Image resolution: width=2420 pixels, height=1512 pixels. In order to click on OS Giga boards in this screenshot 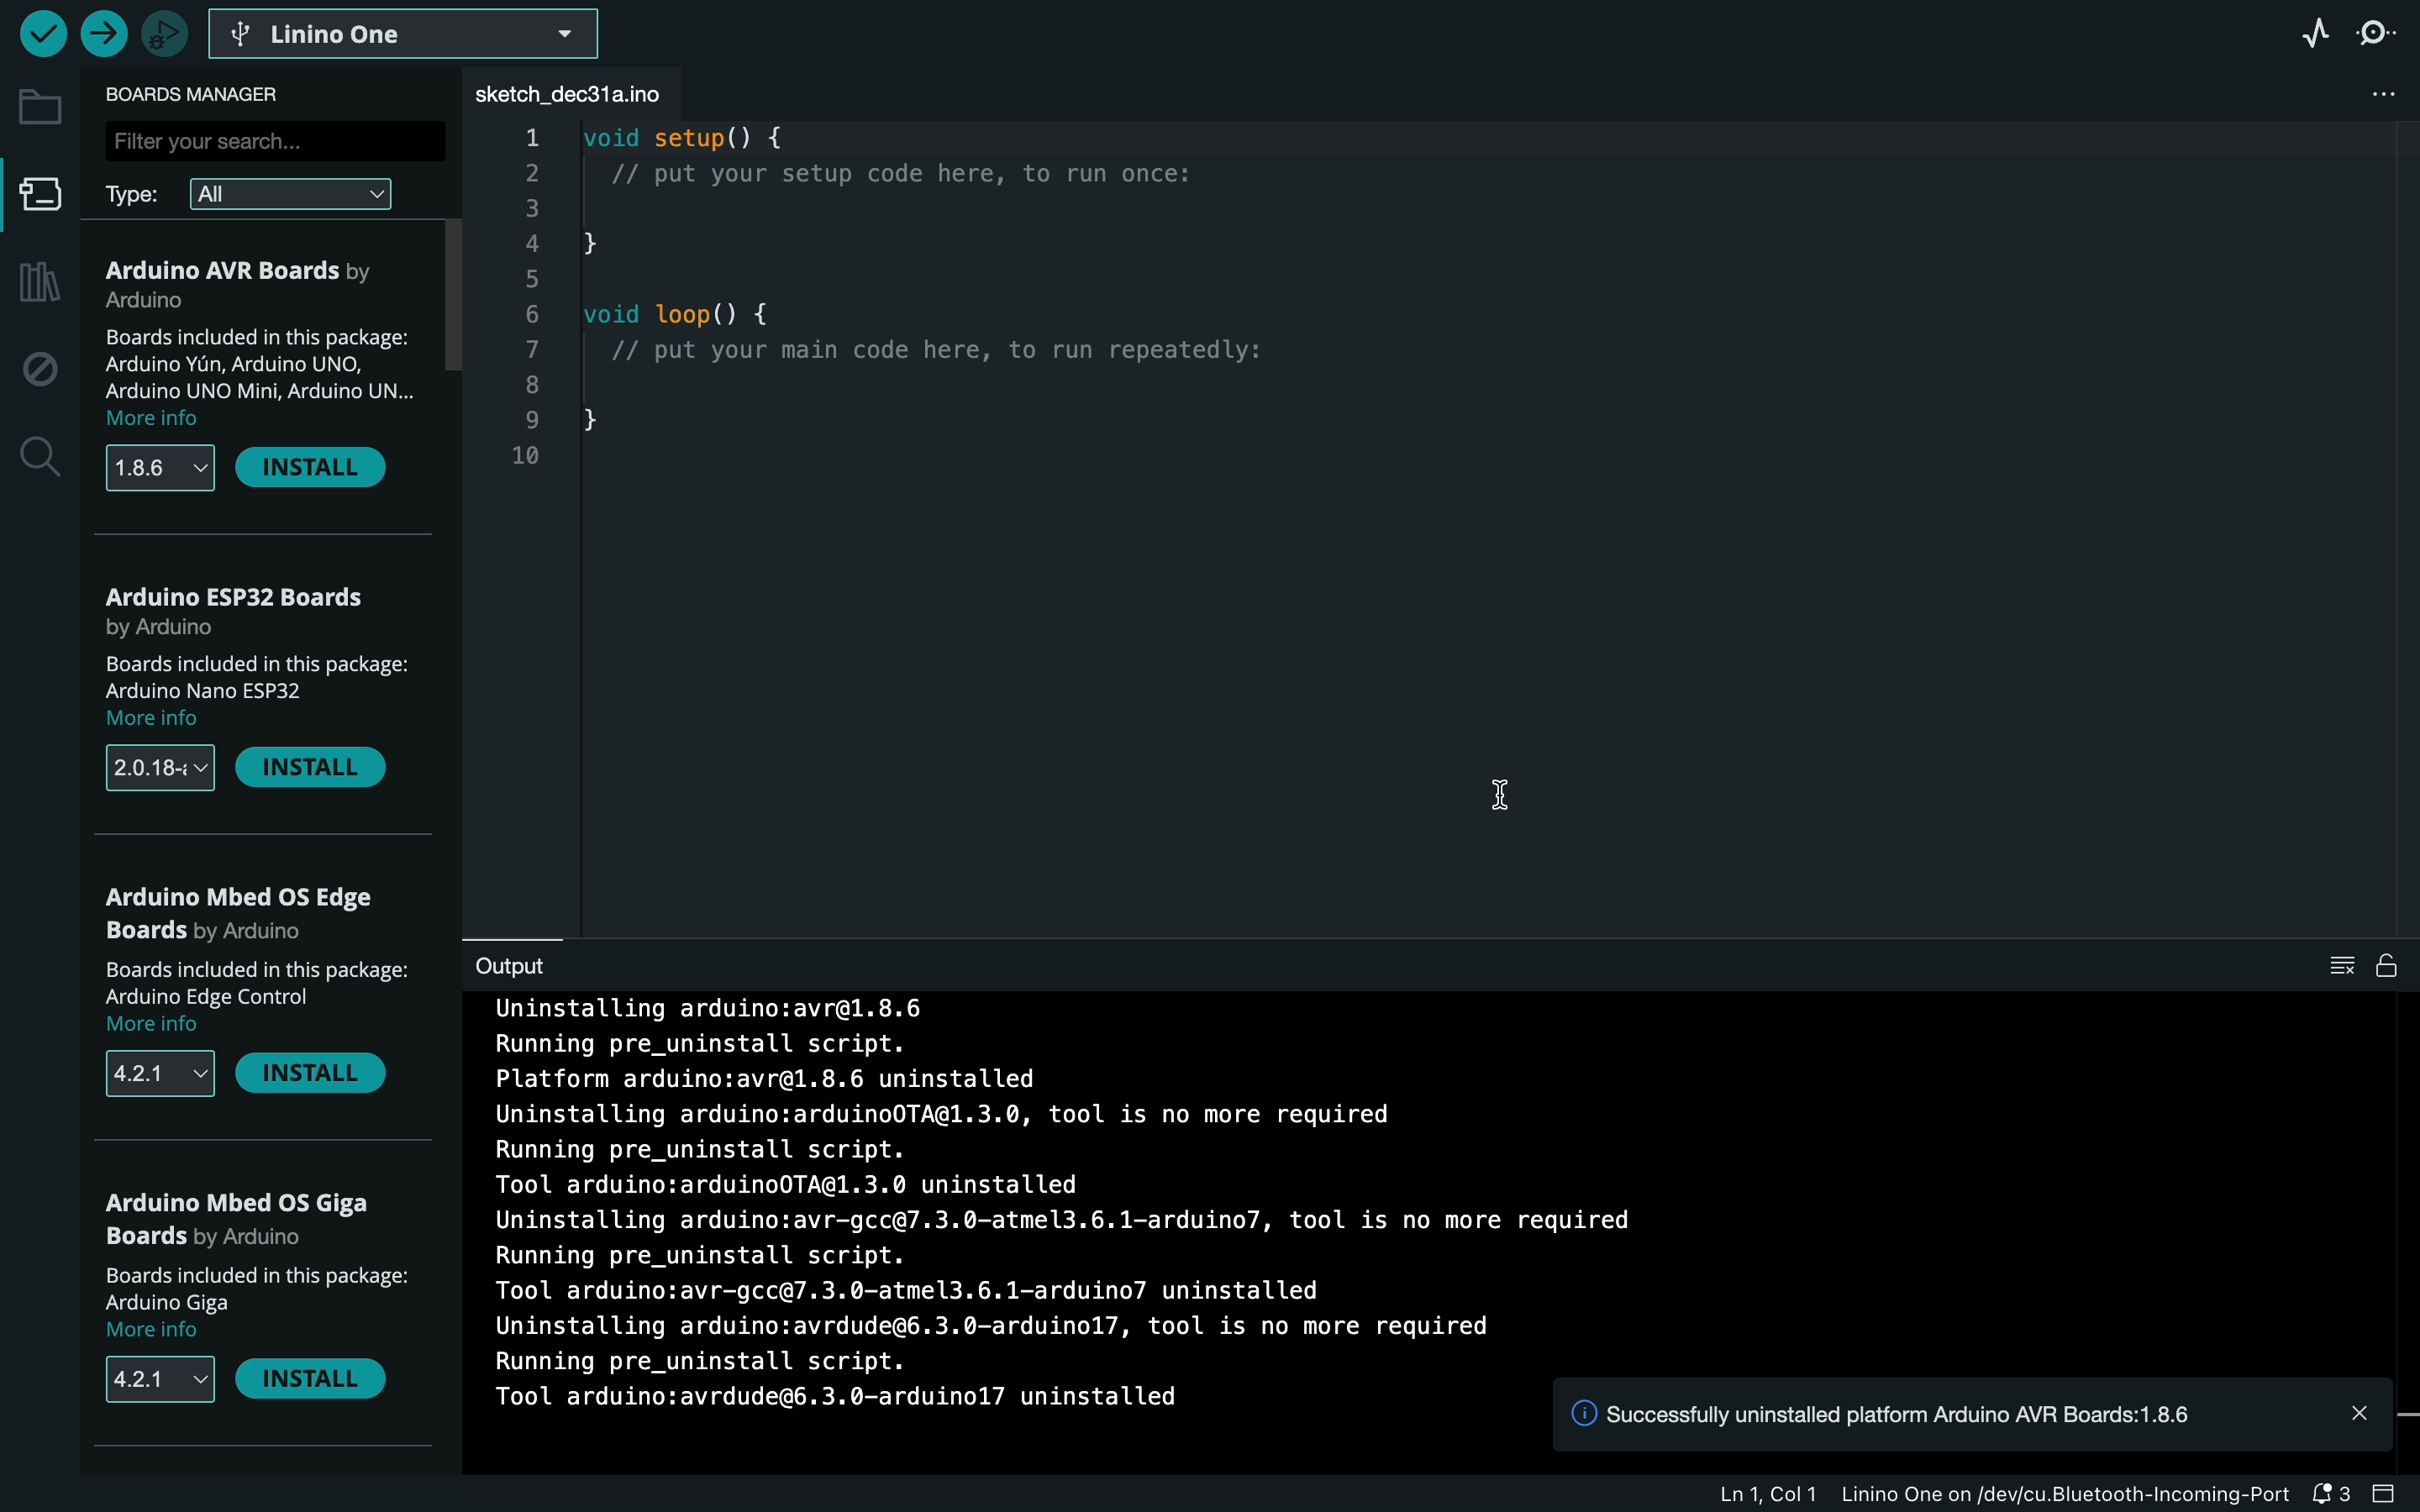, I will do `click(249, 1219)`.